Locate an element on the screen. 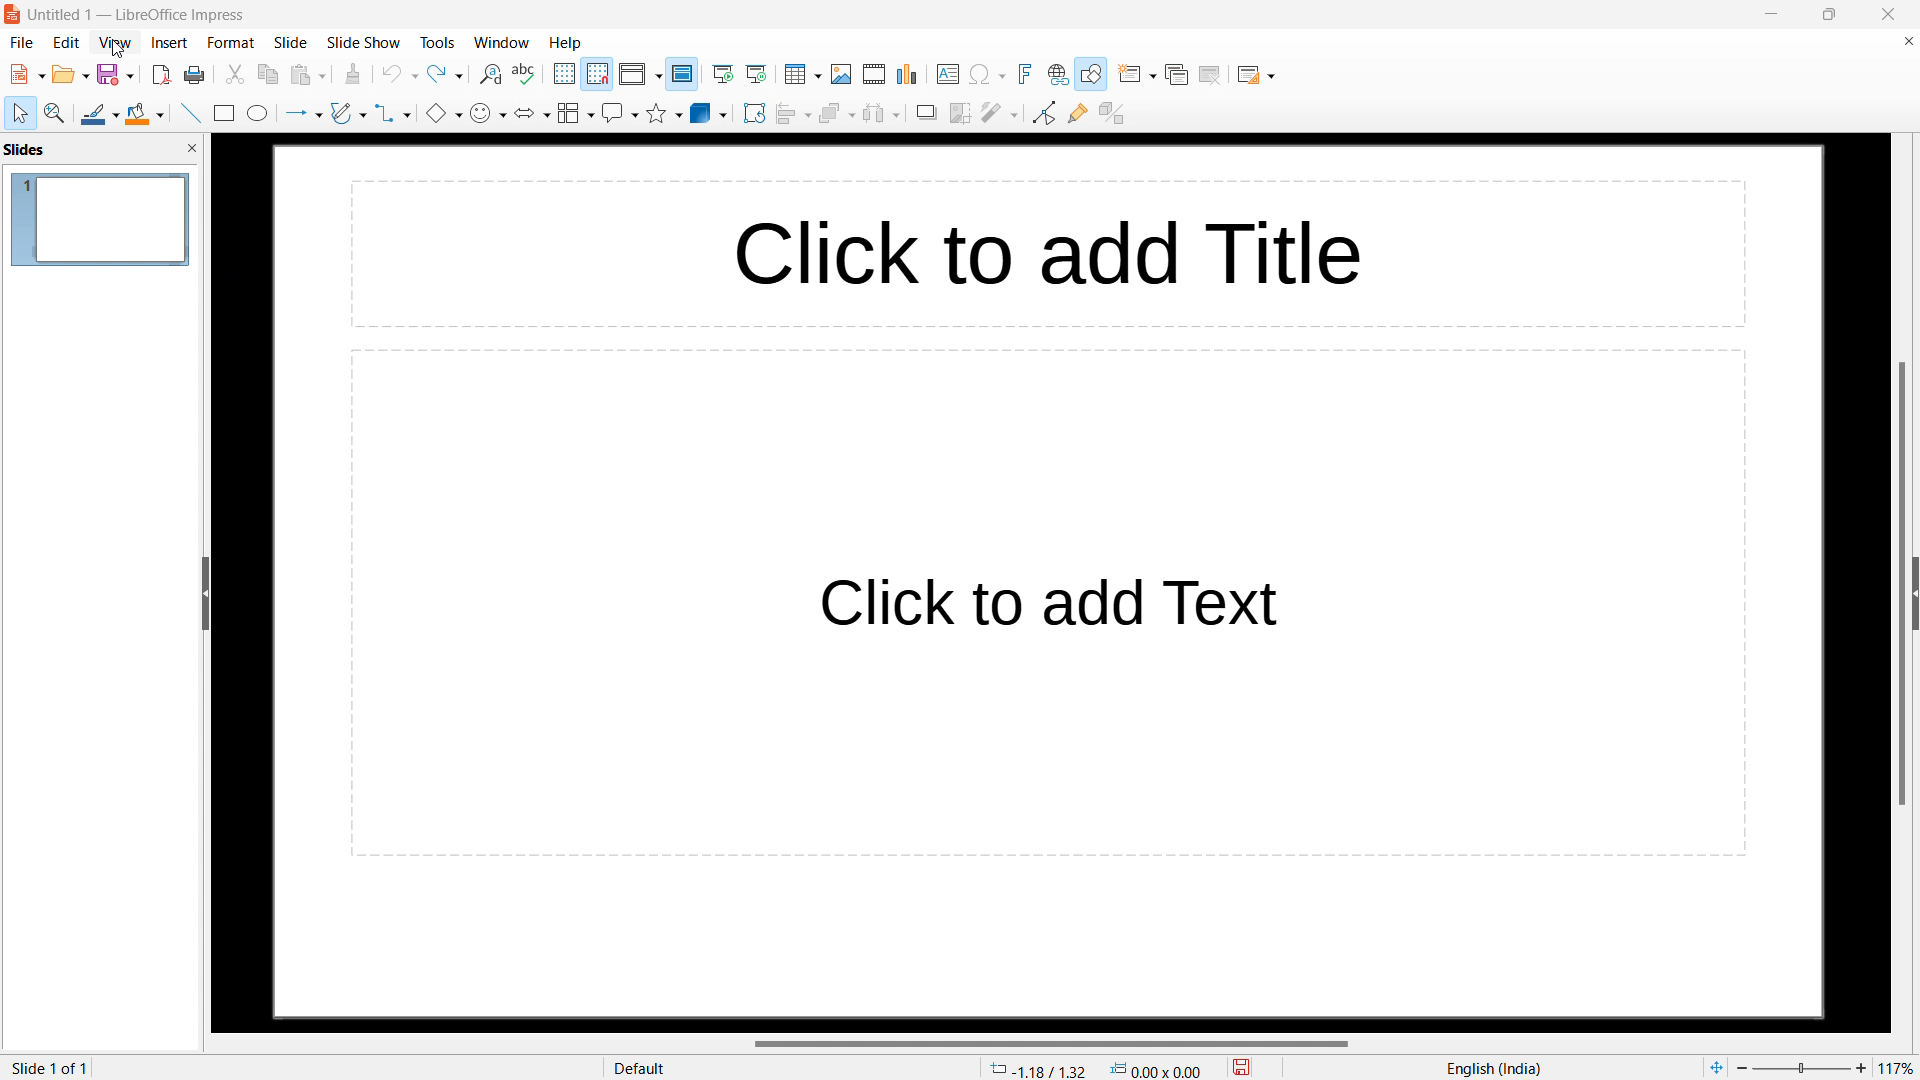  open is located at coordinates (71, 74).